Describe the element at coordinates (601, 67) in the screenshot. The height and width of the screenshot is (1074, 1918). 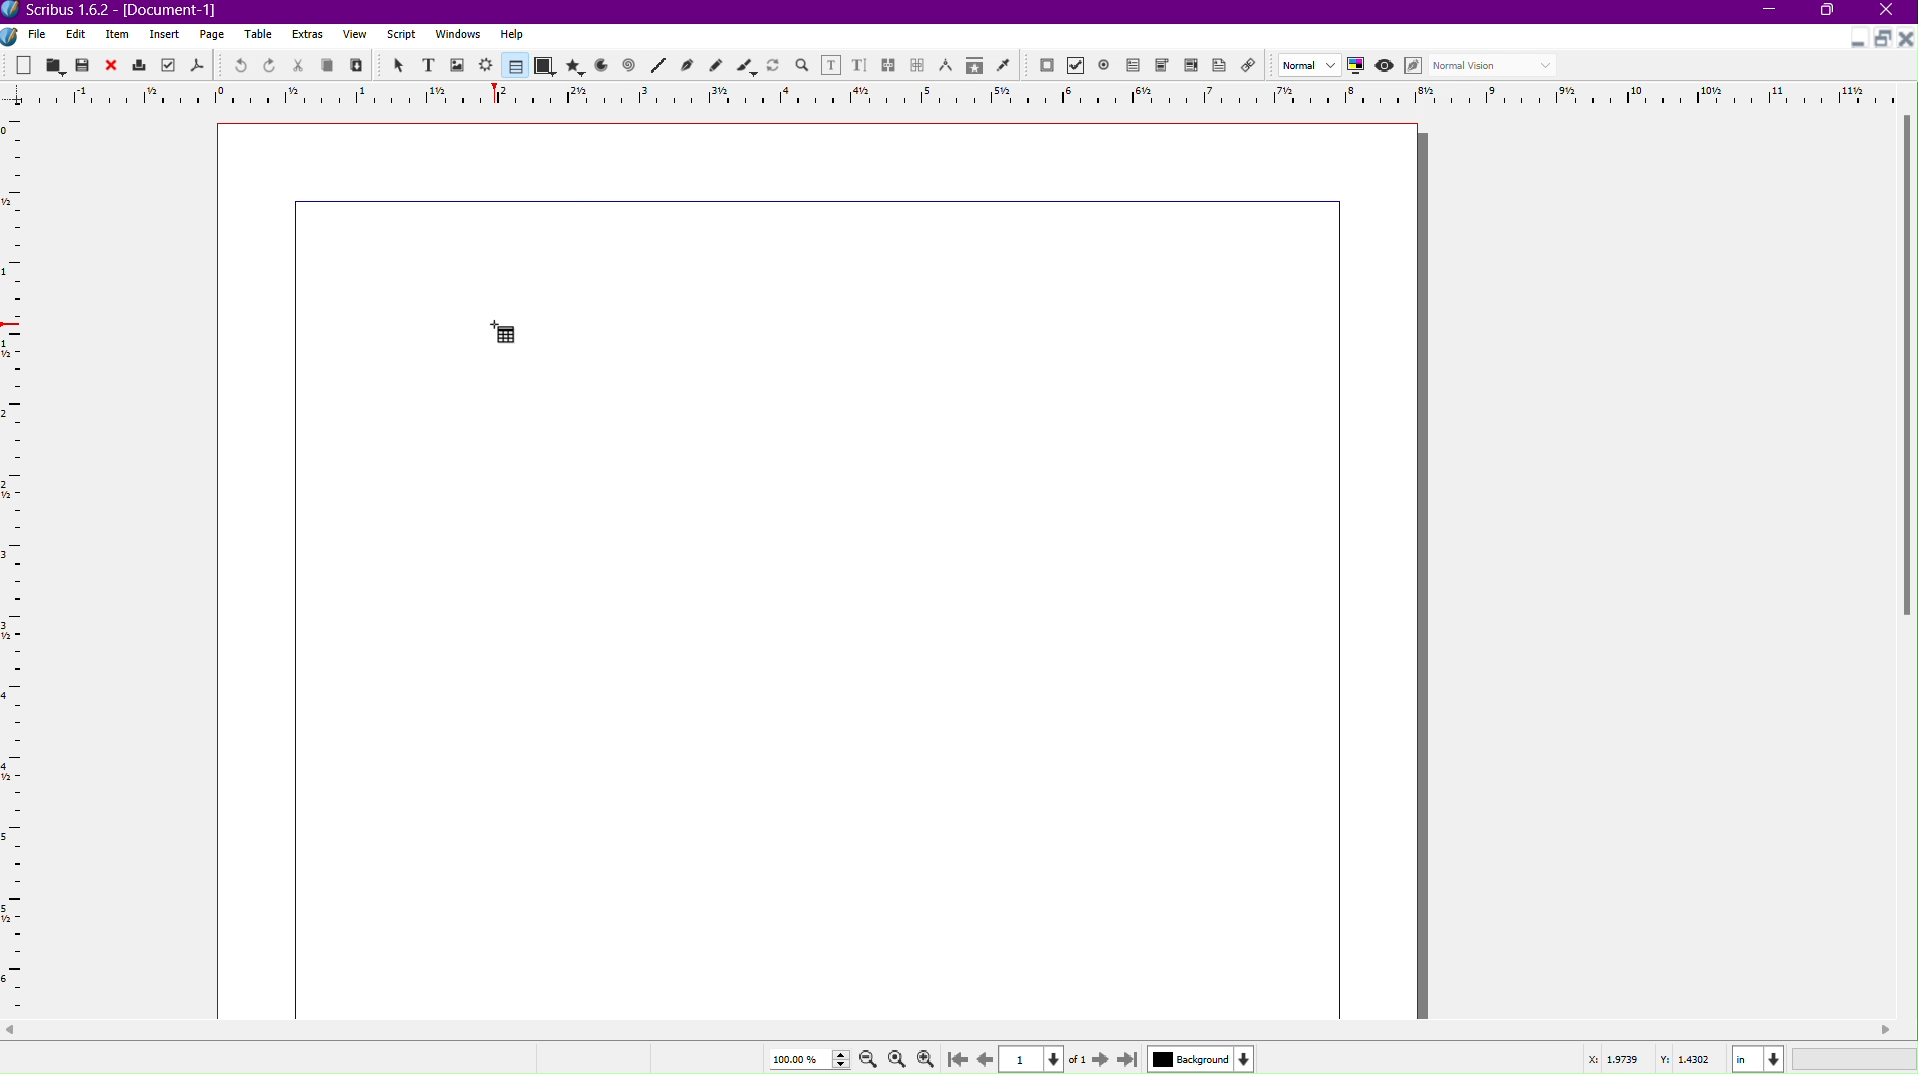
I see `Arc` at that location.